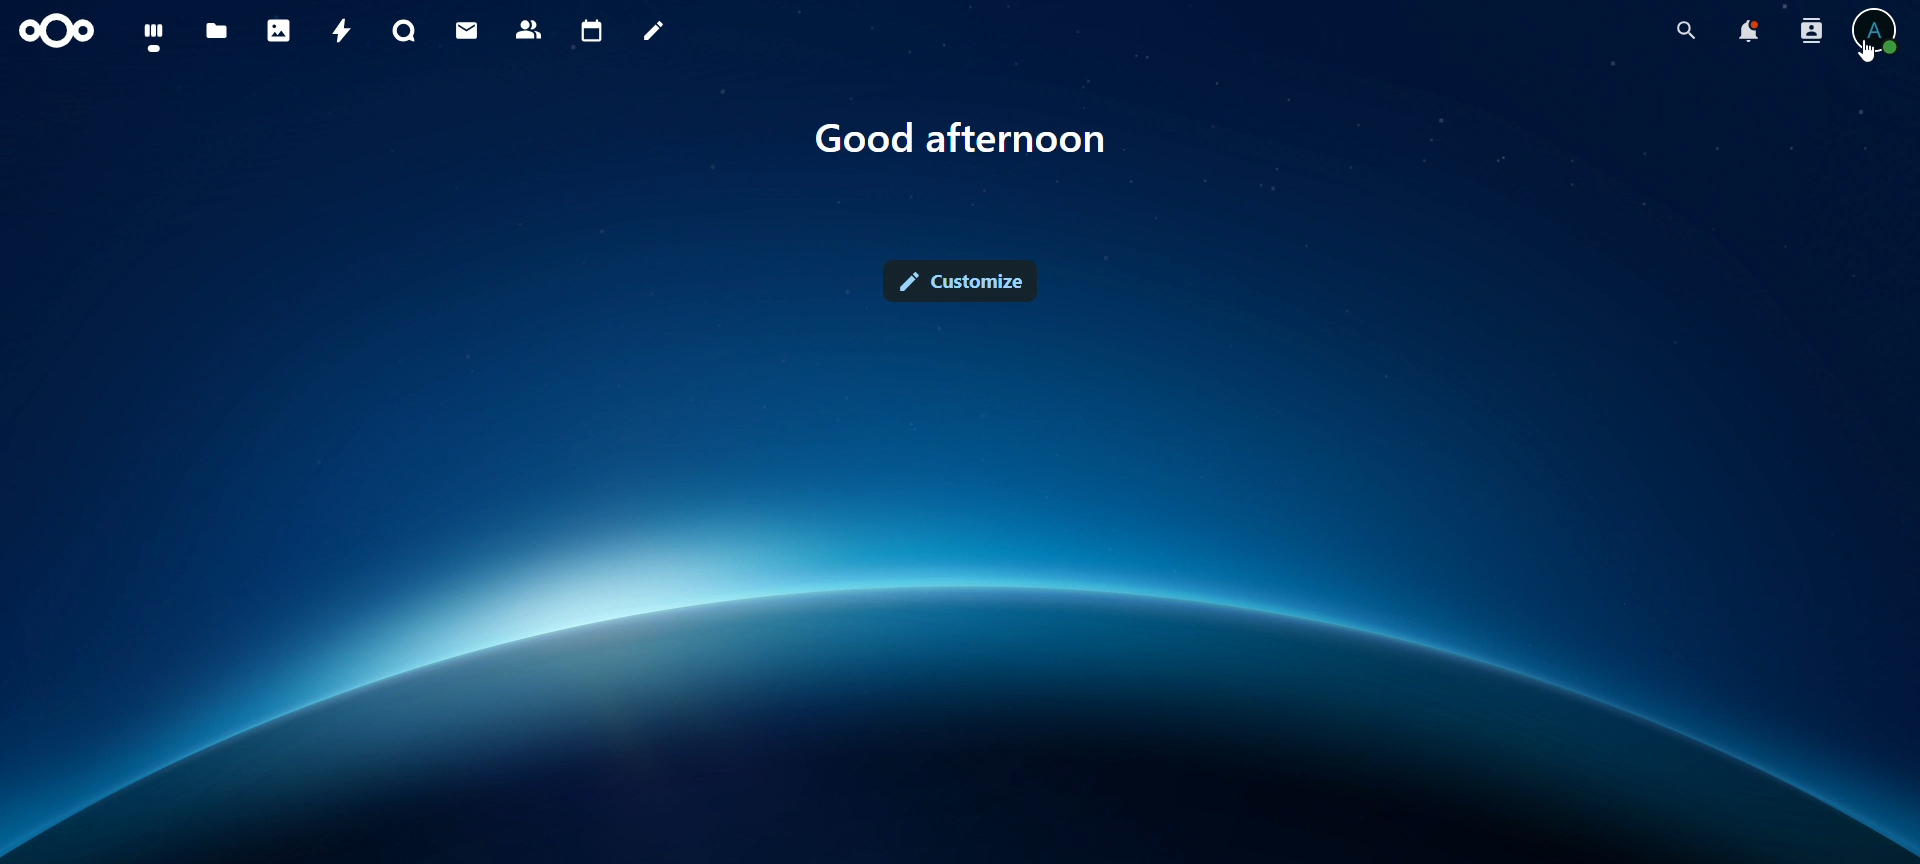 The width and height of the screenshot is (1920, 864). Describe the element at coordinates (154, 36) in the screenshot. I see `dashboard` at that location.